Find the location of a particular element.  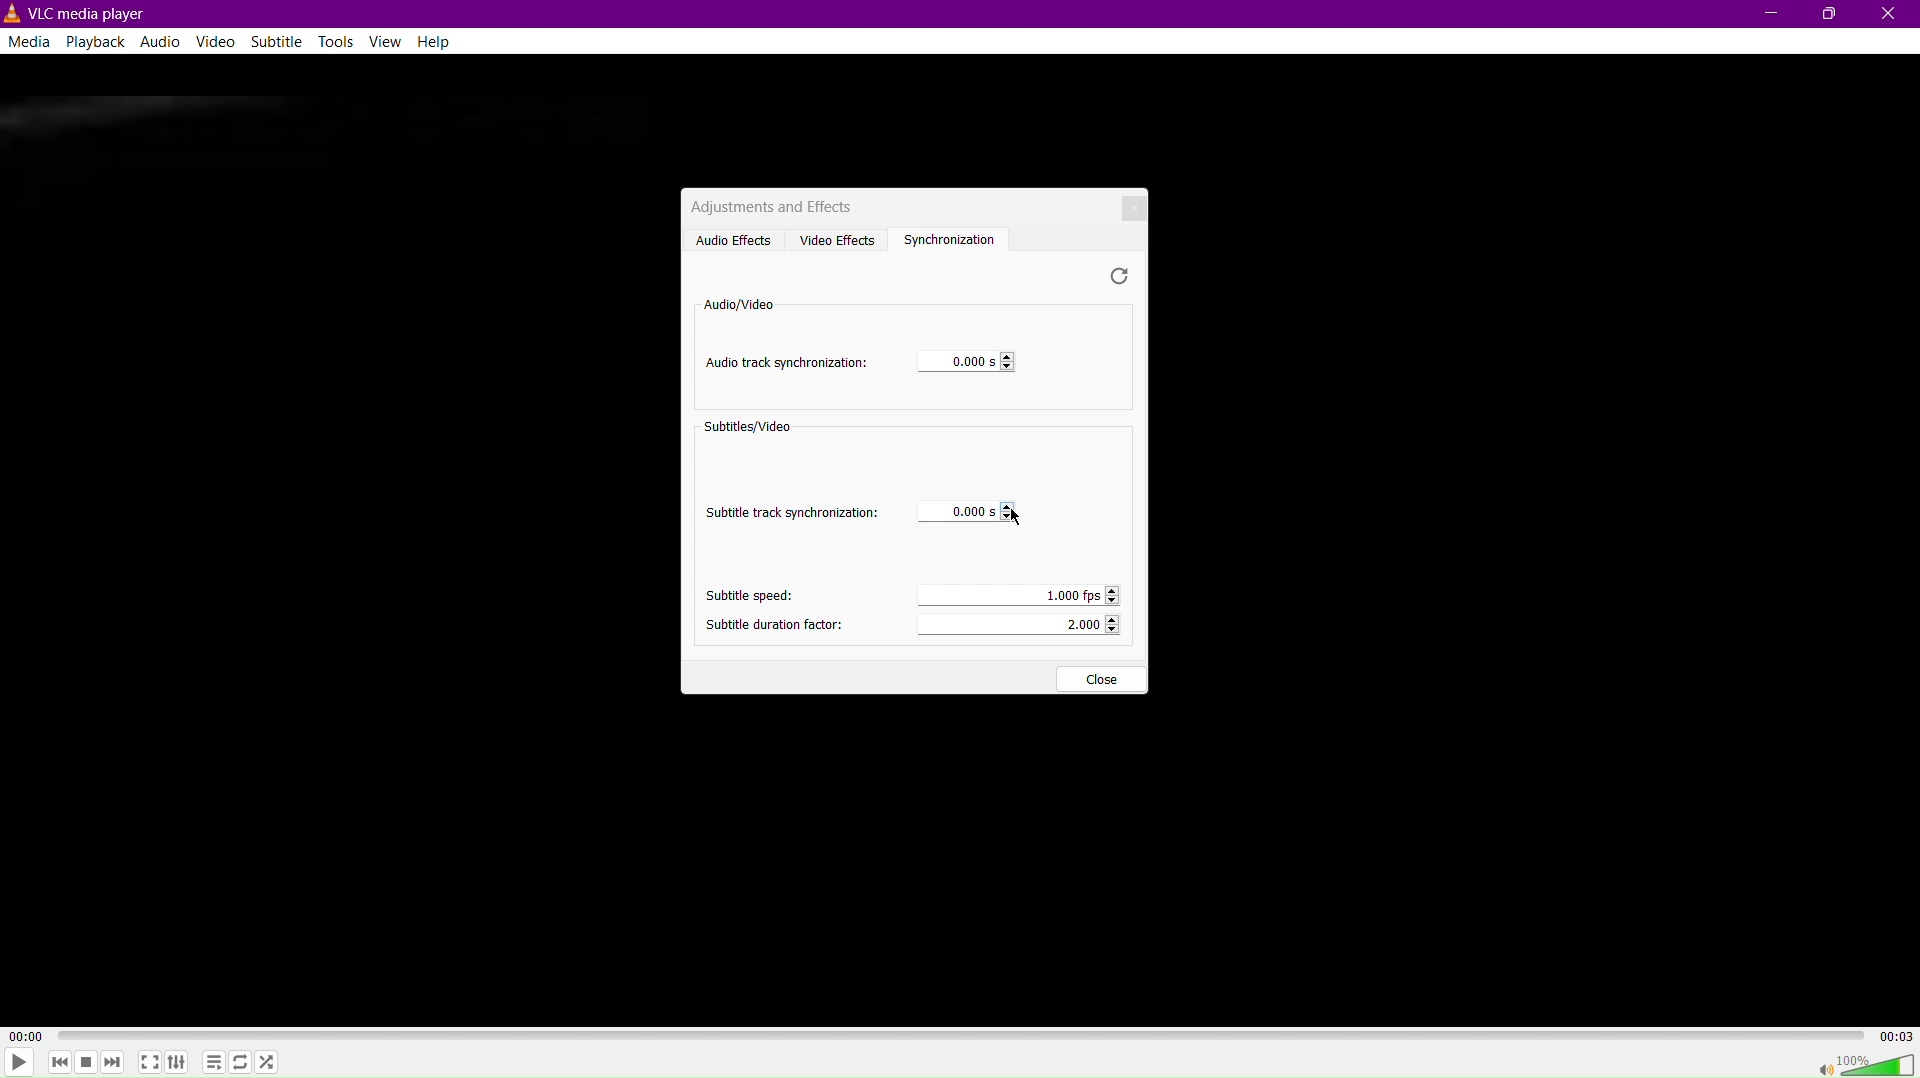

mute/unmute is located at coordinates (1818, 1067).